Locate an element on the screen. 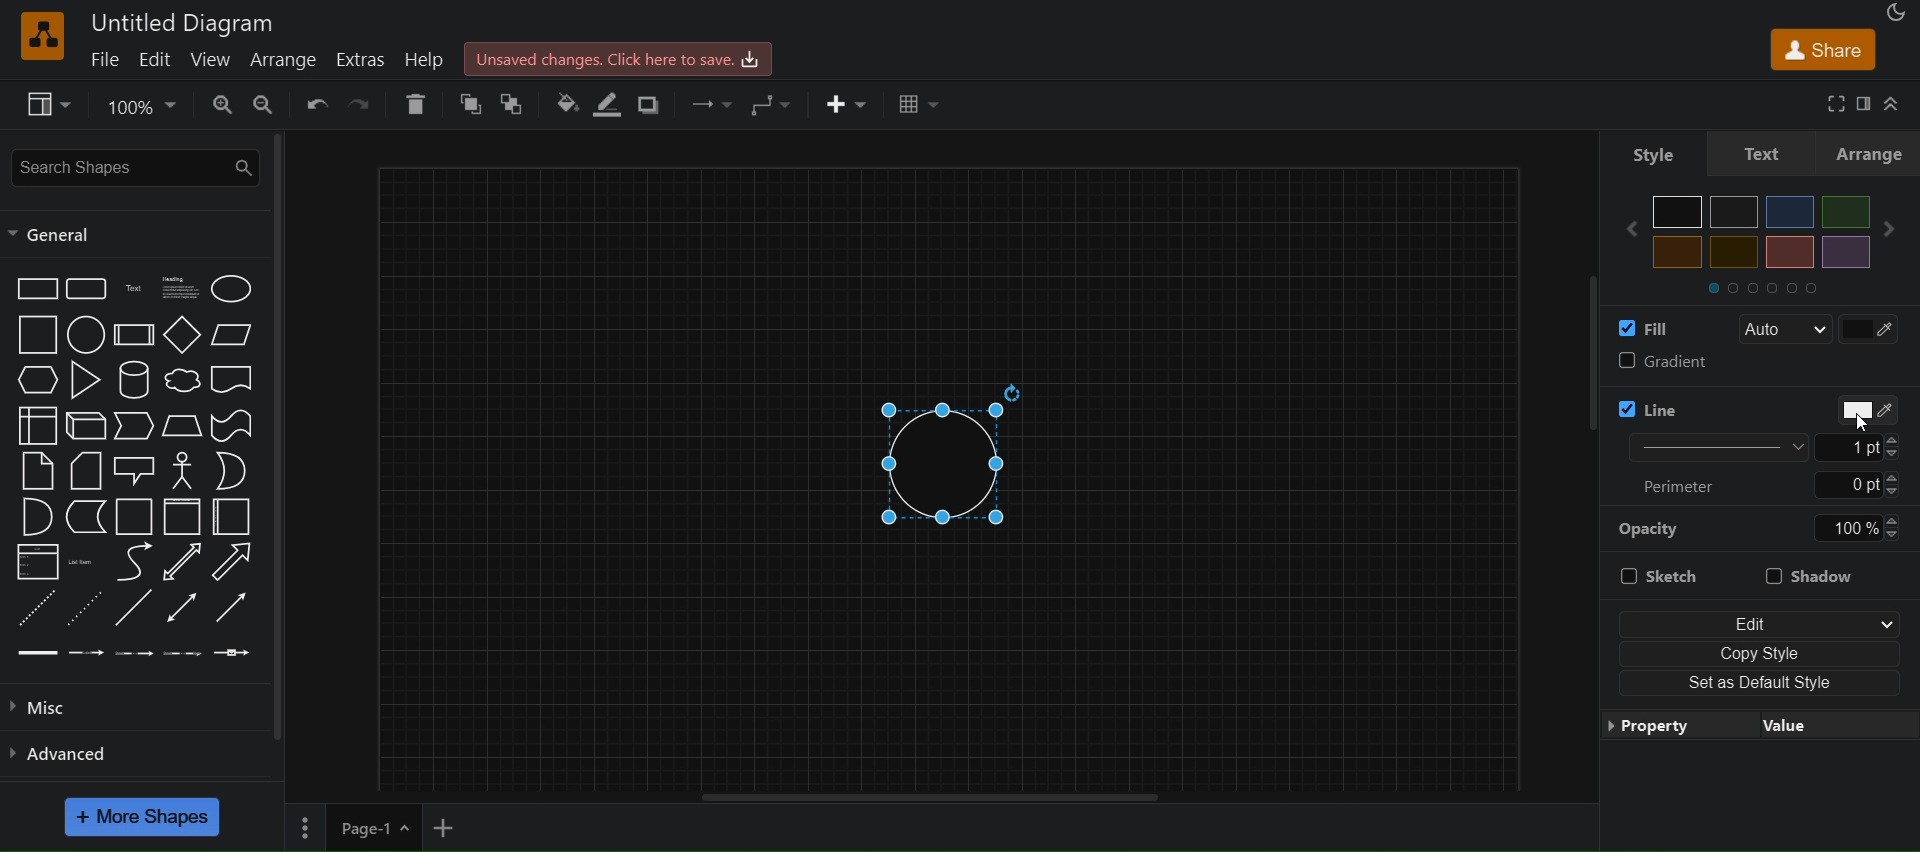 This screenshot has width=1920, height=852. rectangle is located at coordinates (36, 287).